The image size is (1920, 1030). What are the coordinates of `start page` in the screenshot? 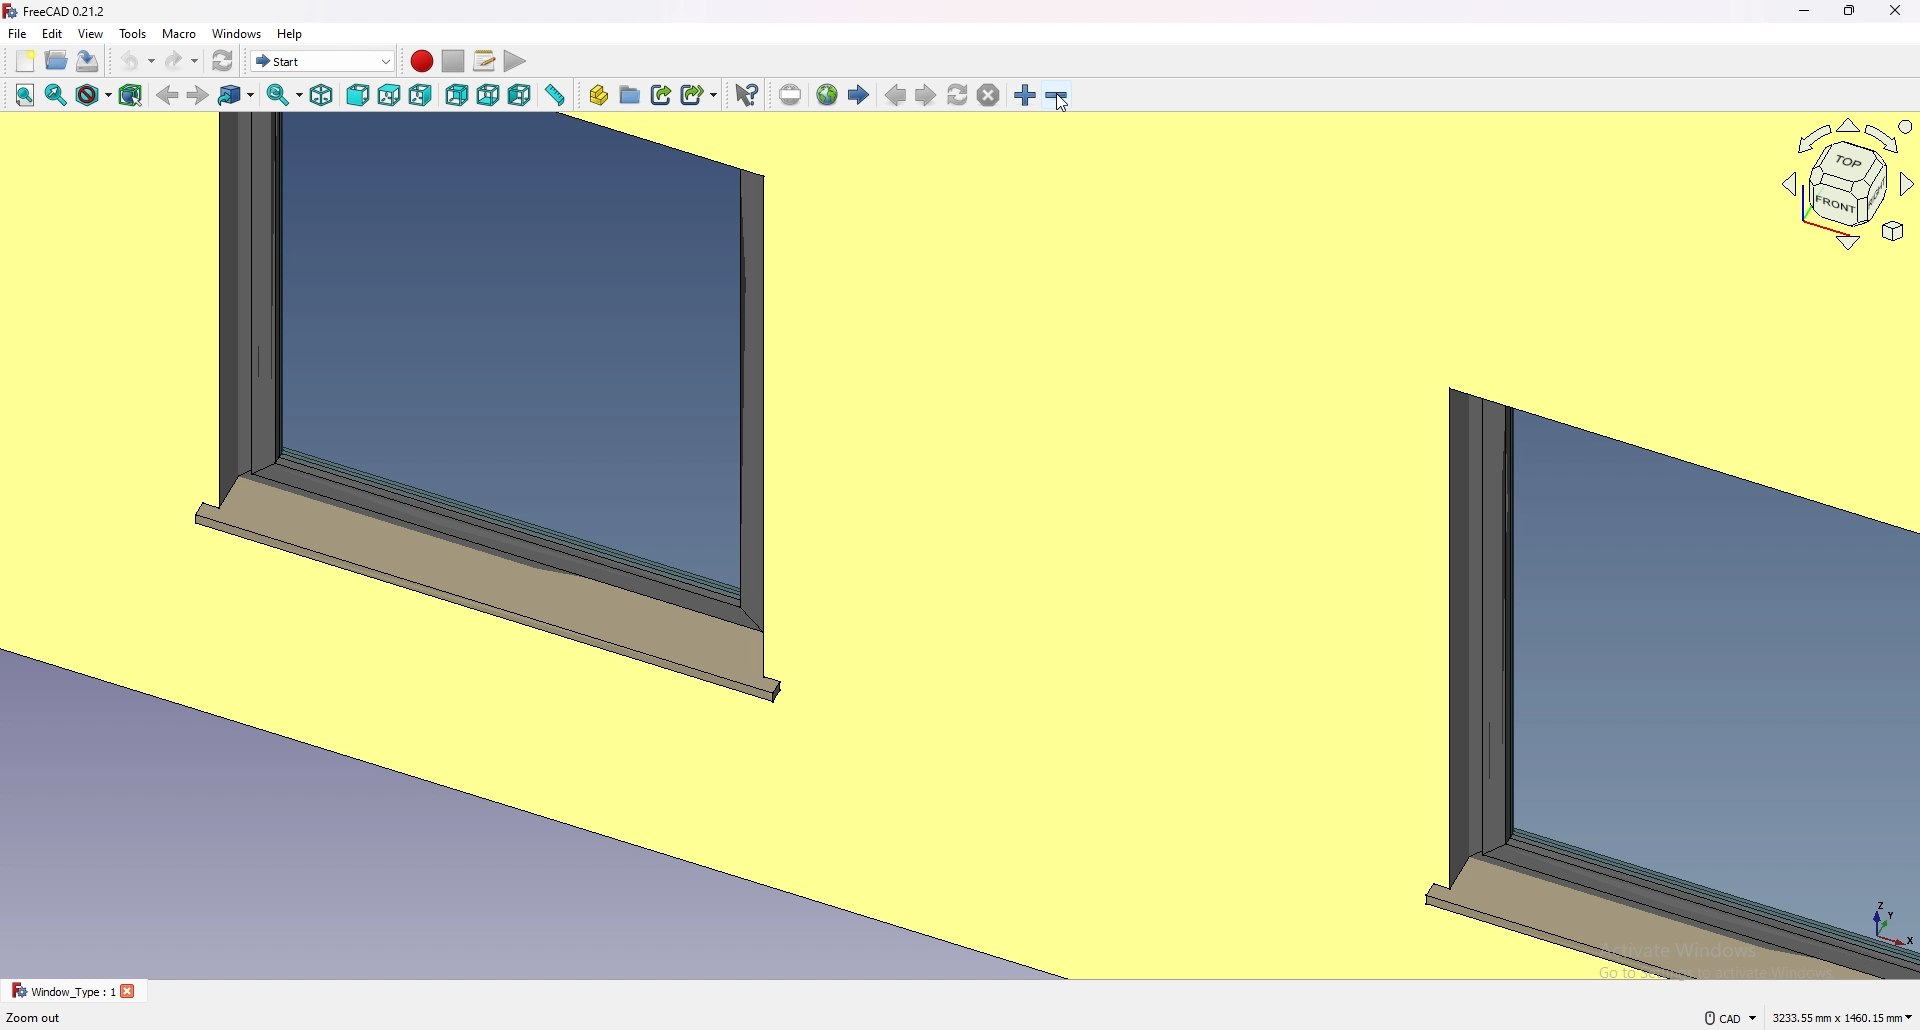 It's located at (858, 93).